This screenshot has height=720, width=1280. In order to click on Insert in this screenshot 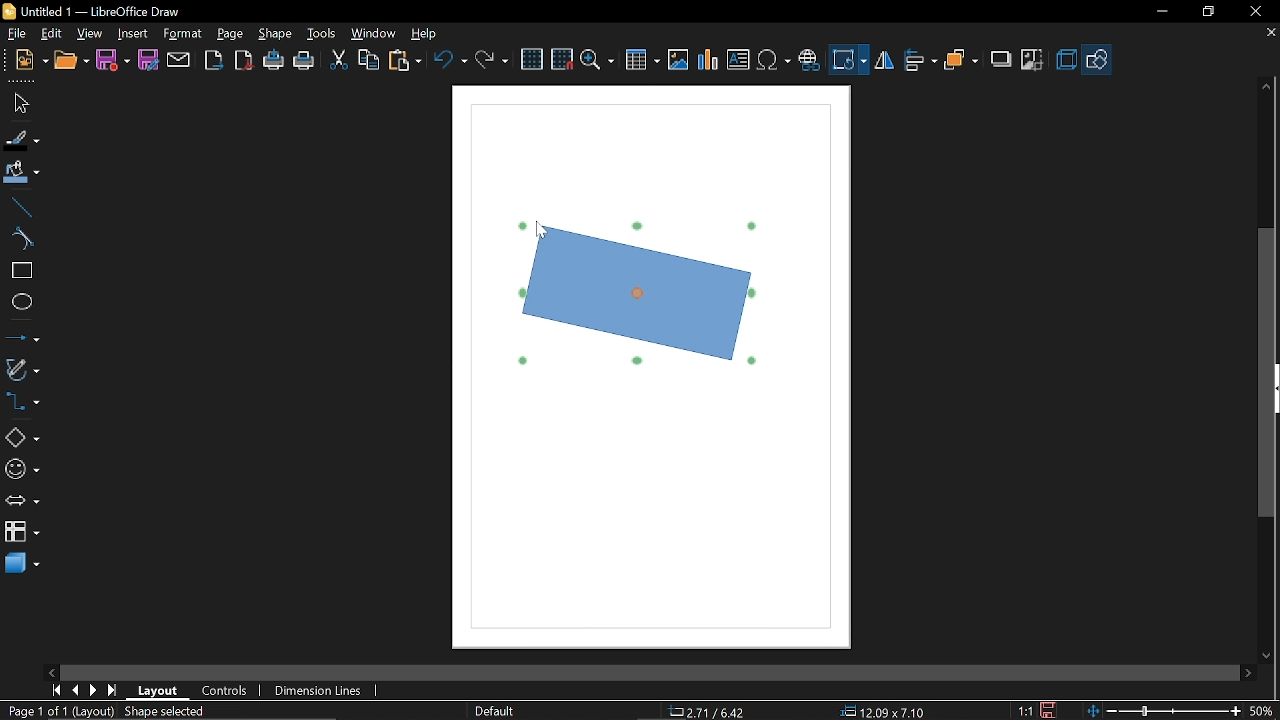, I will do `click(134, 33)`.